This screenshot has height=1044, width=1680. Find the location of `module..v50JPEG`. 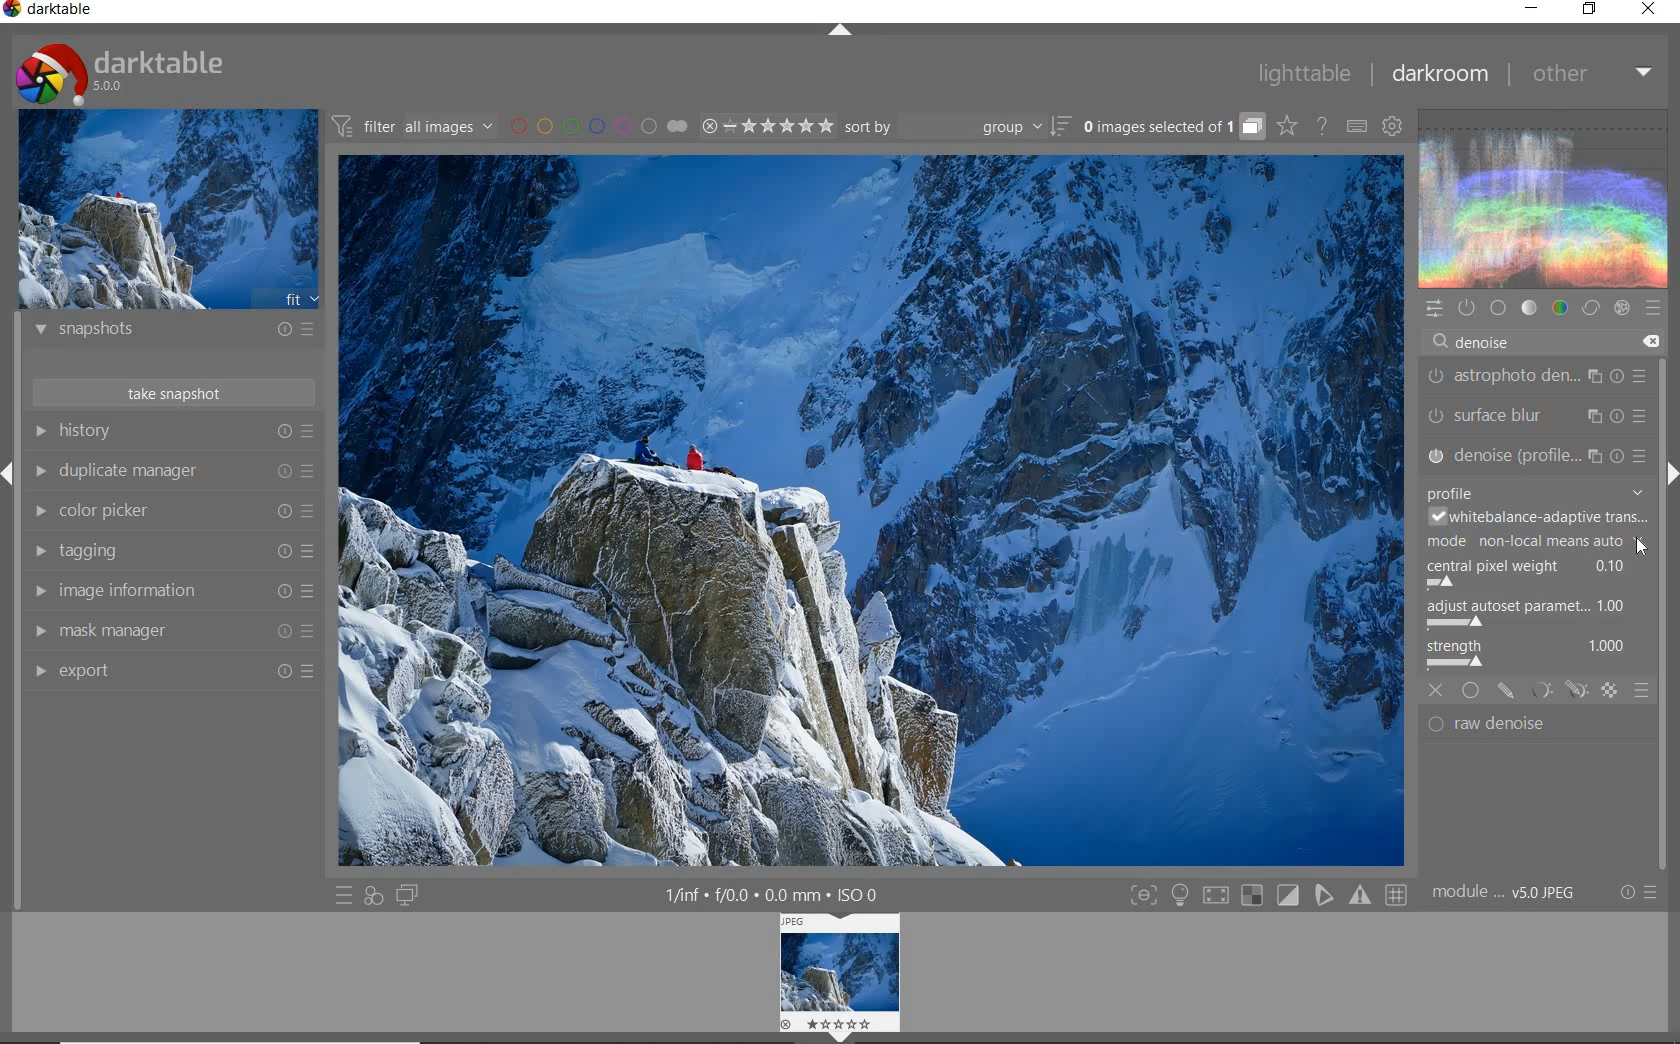

module..v50JPEG is located at coordinates (1509, 893).